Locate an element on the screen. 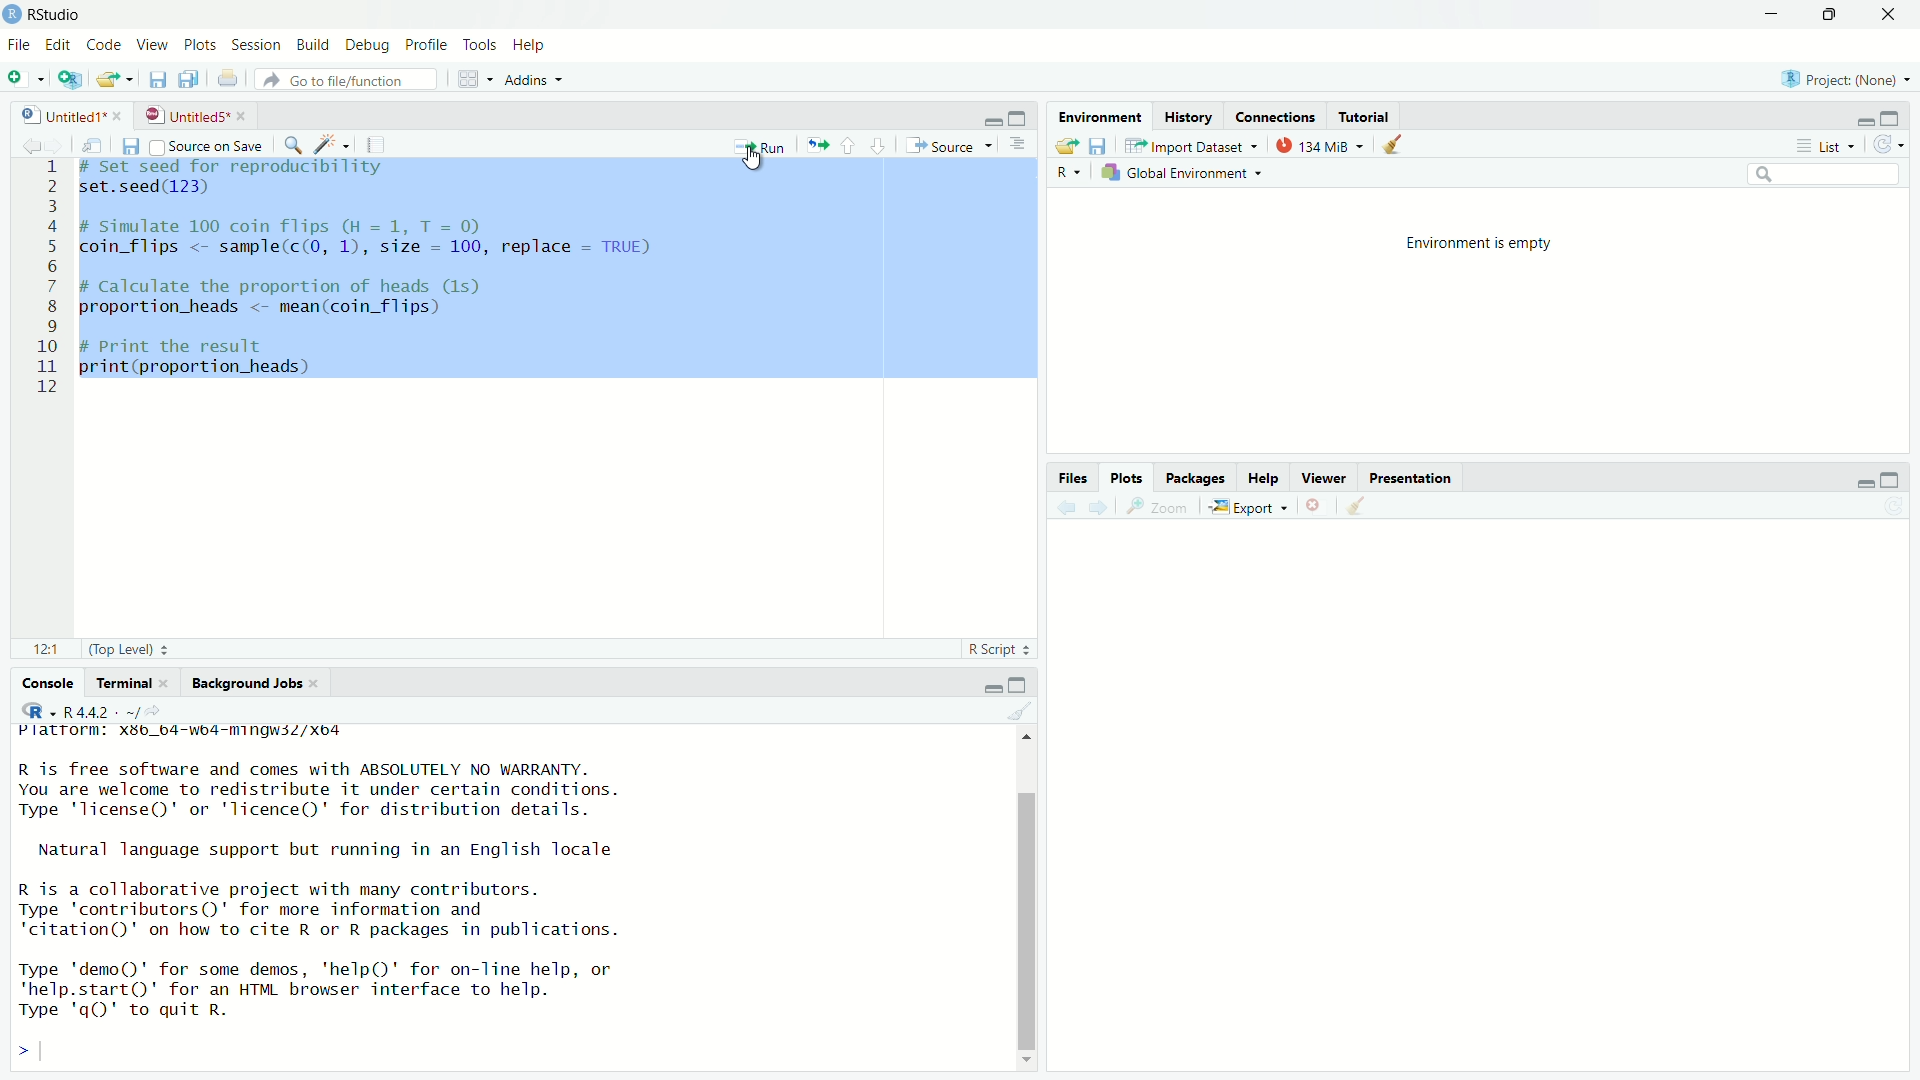  move down is located at coordinates (1025, 1058).